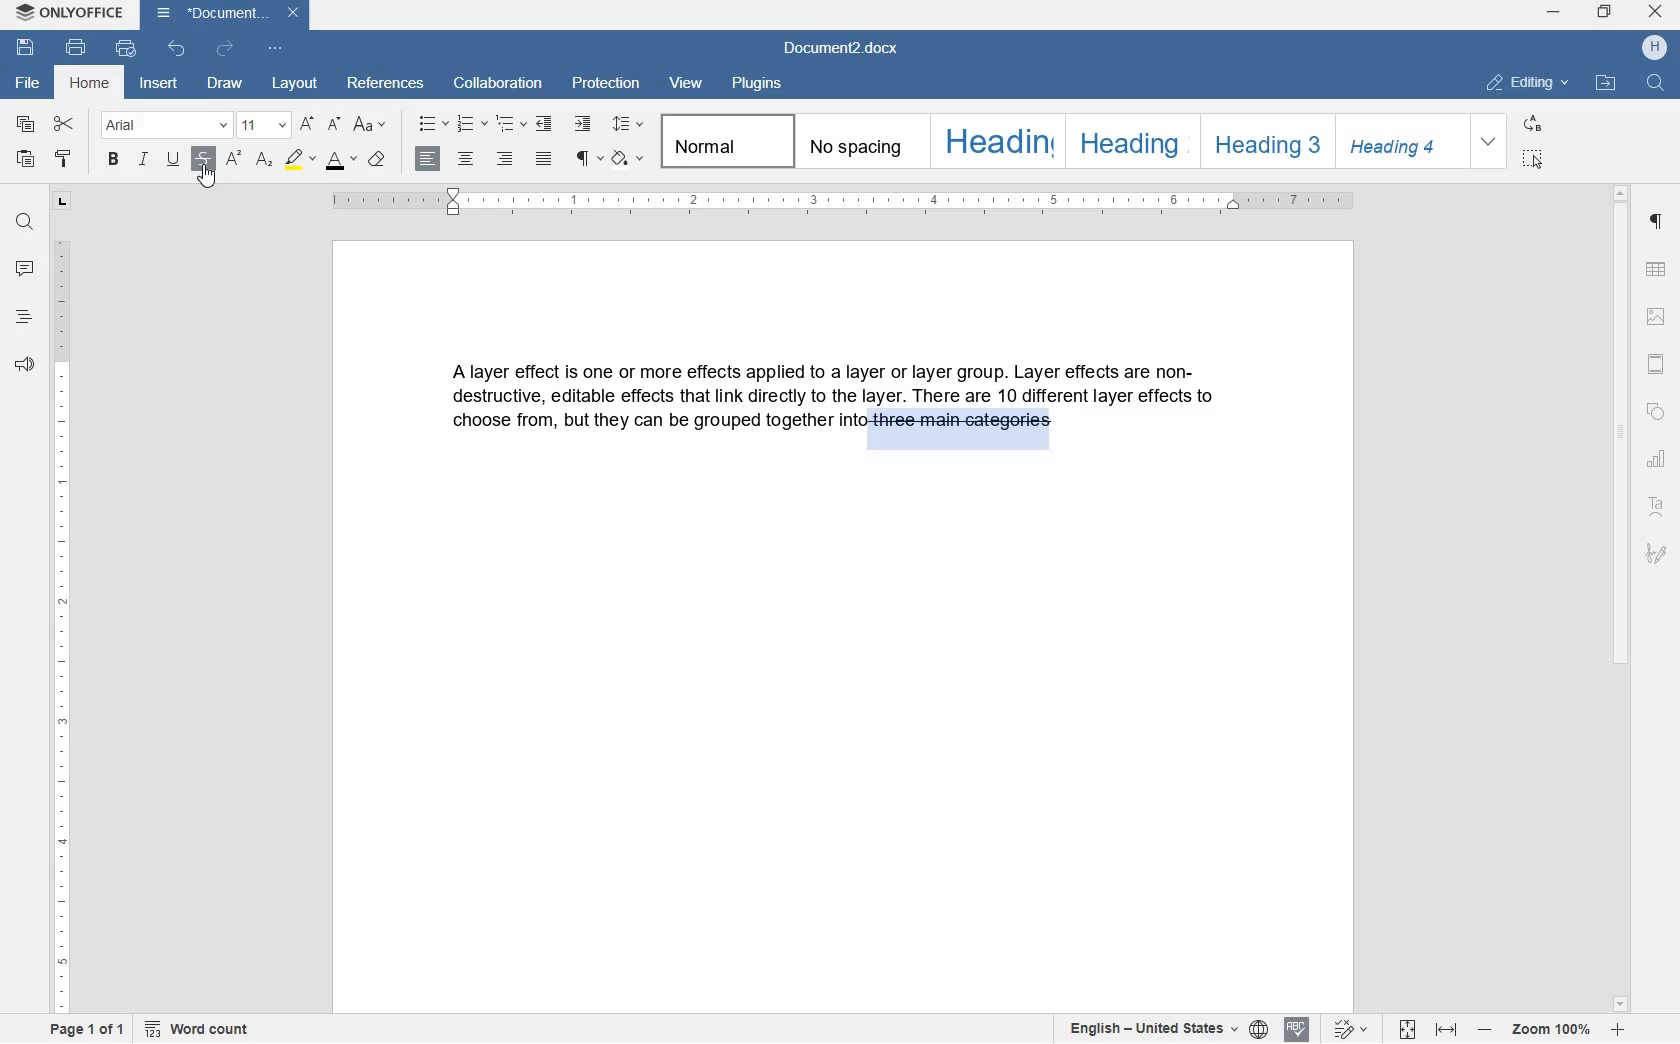  What do you see at coordinates (277, 52) in the screenshot?
I see `customize quick access toolbar` at bounding box center [277, 52].